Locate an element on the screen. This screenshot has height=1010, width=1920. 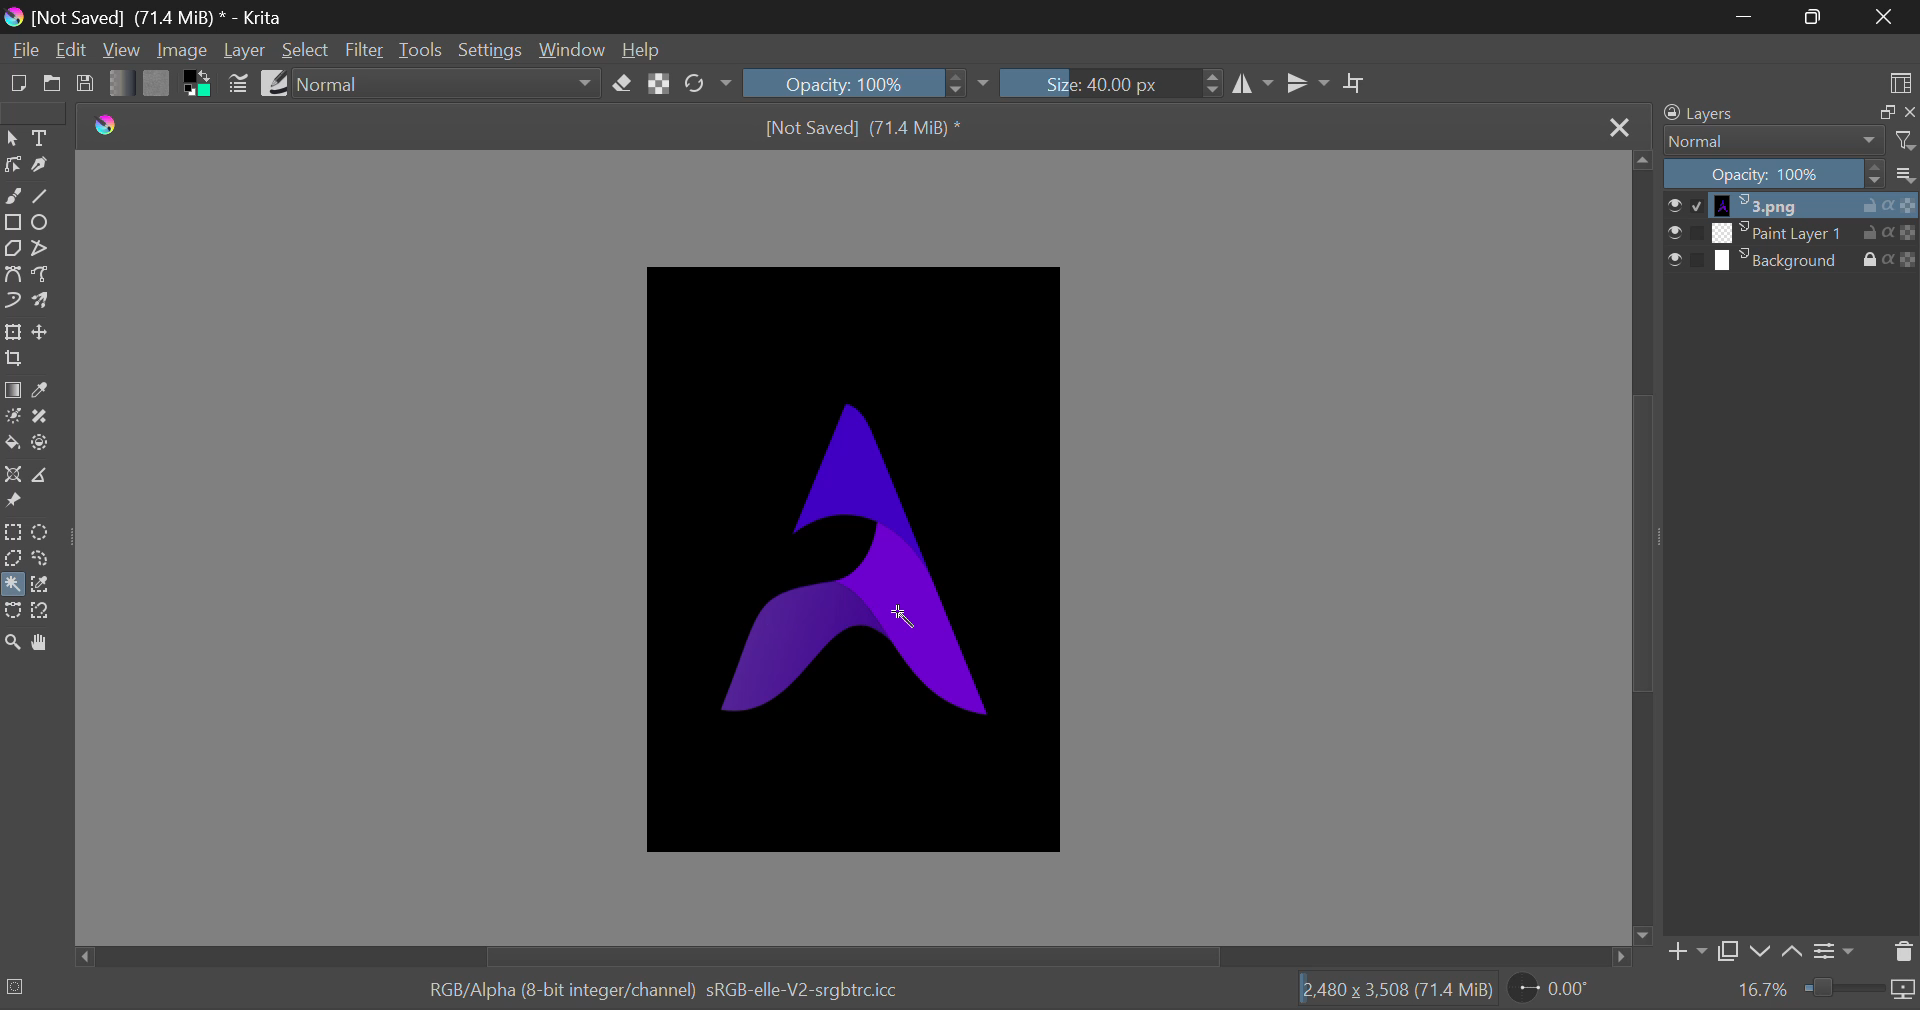
Edit Shape is located at coordinates (13, 165).